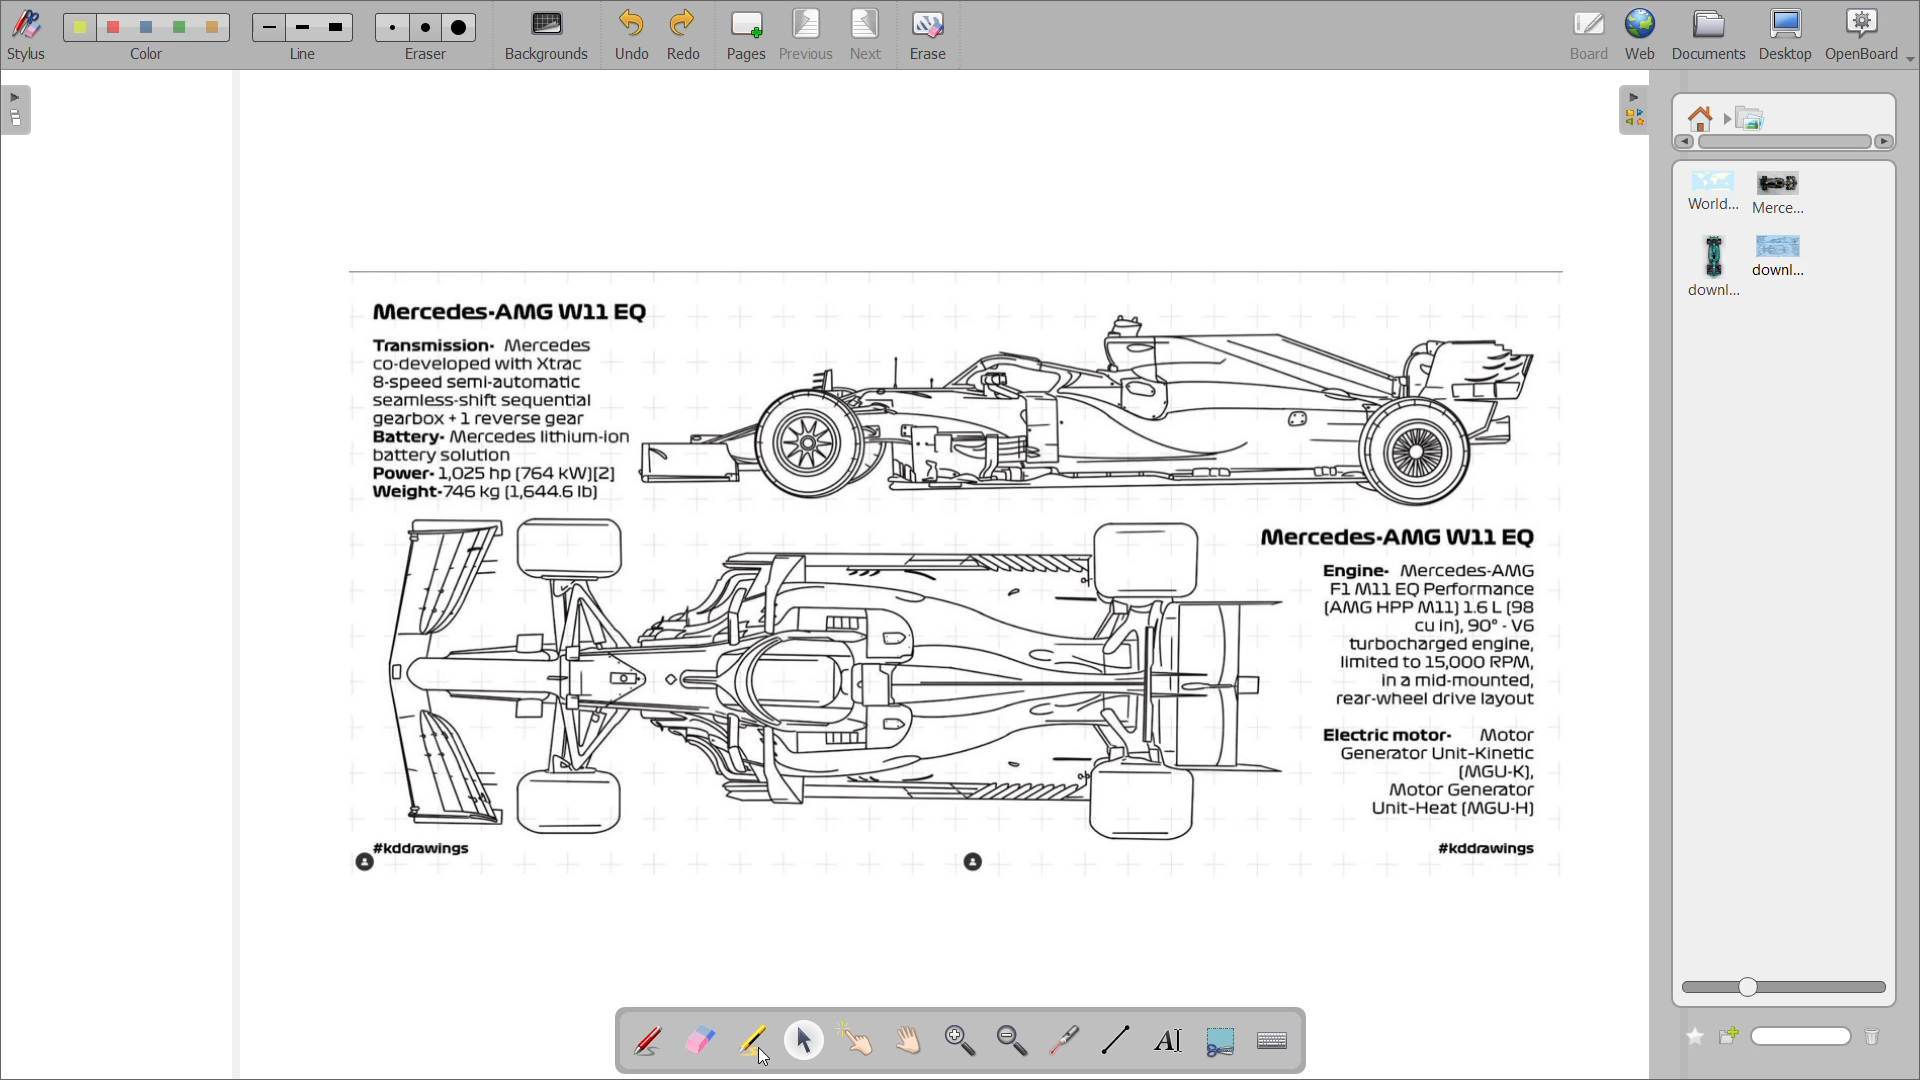 This screenshot has width=1920, height=1080. What do you see at coordinates (959, 570) in the screenshot?
I see `image` at bounding box center [959, 570].